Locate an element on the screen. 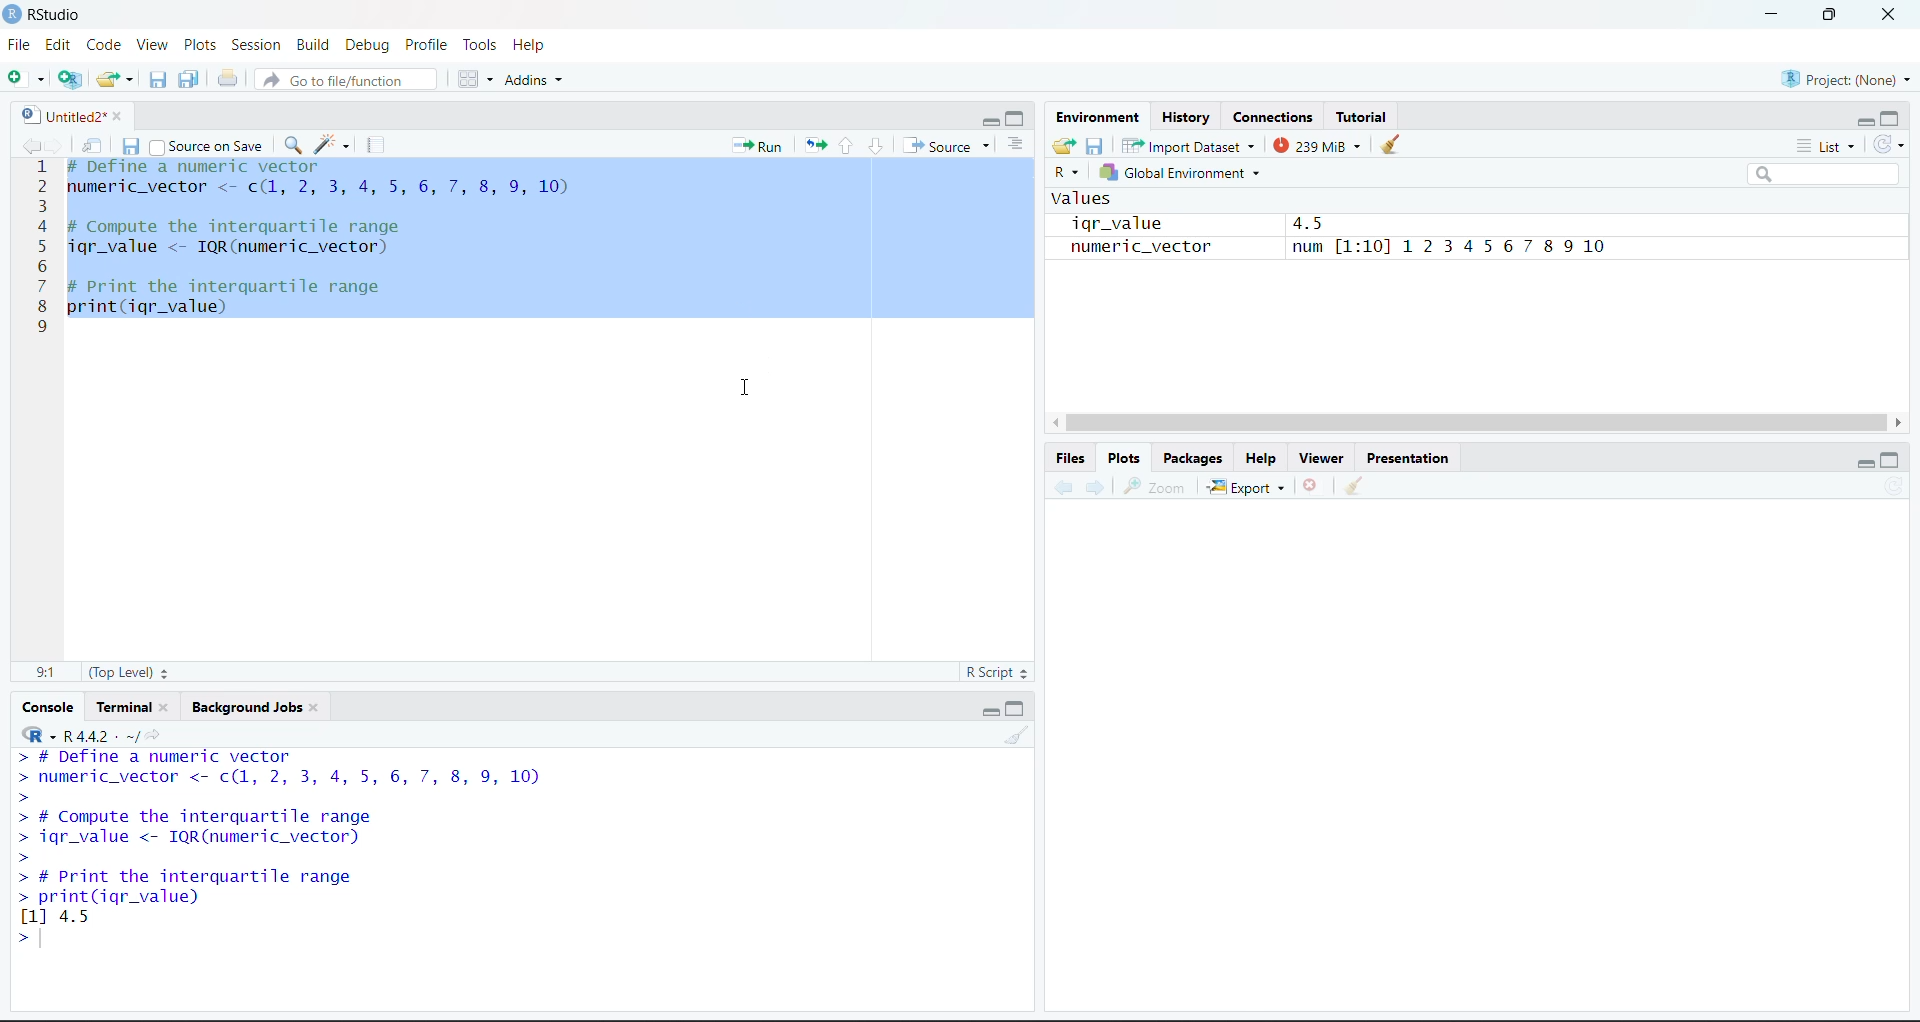  1:1 is located at coordinates (46, 670).